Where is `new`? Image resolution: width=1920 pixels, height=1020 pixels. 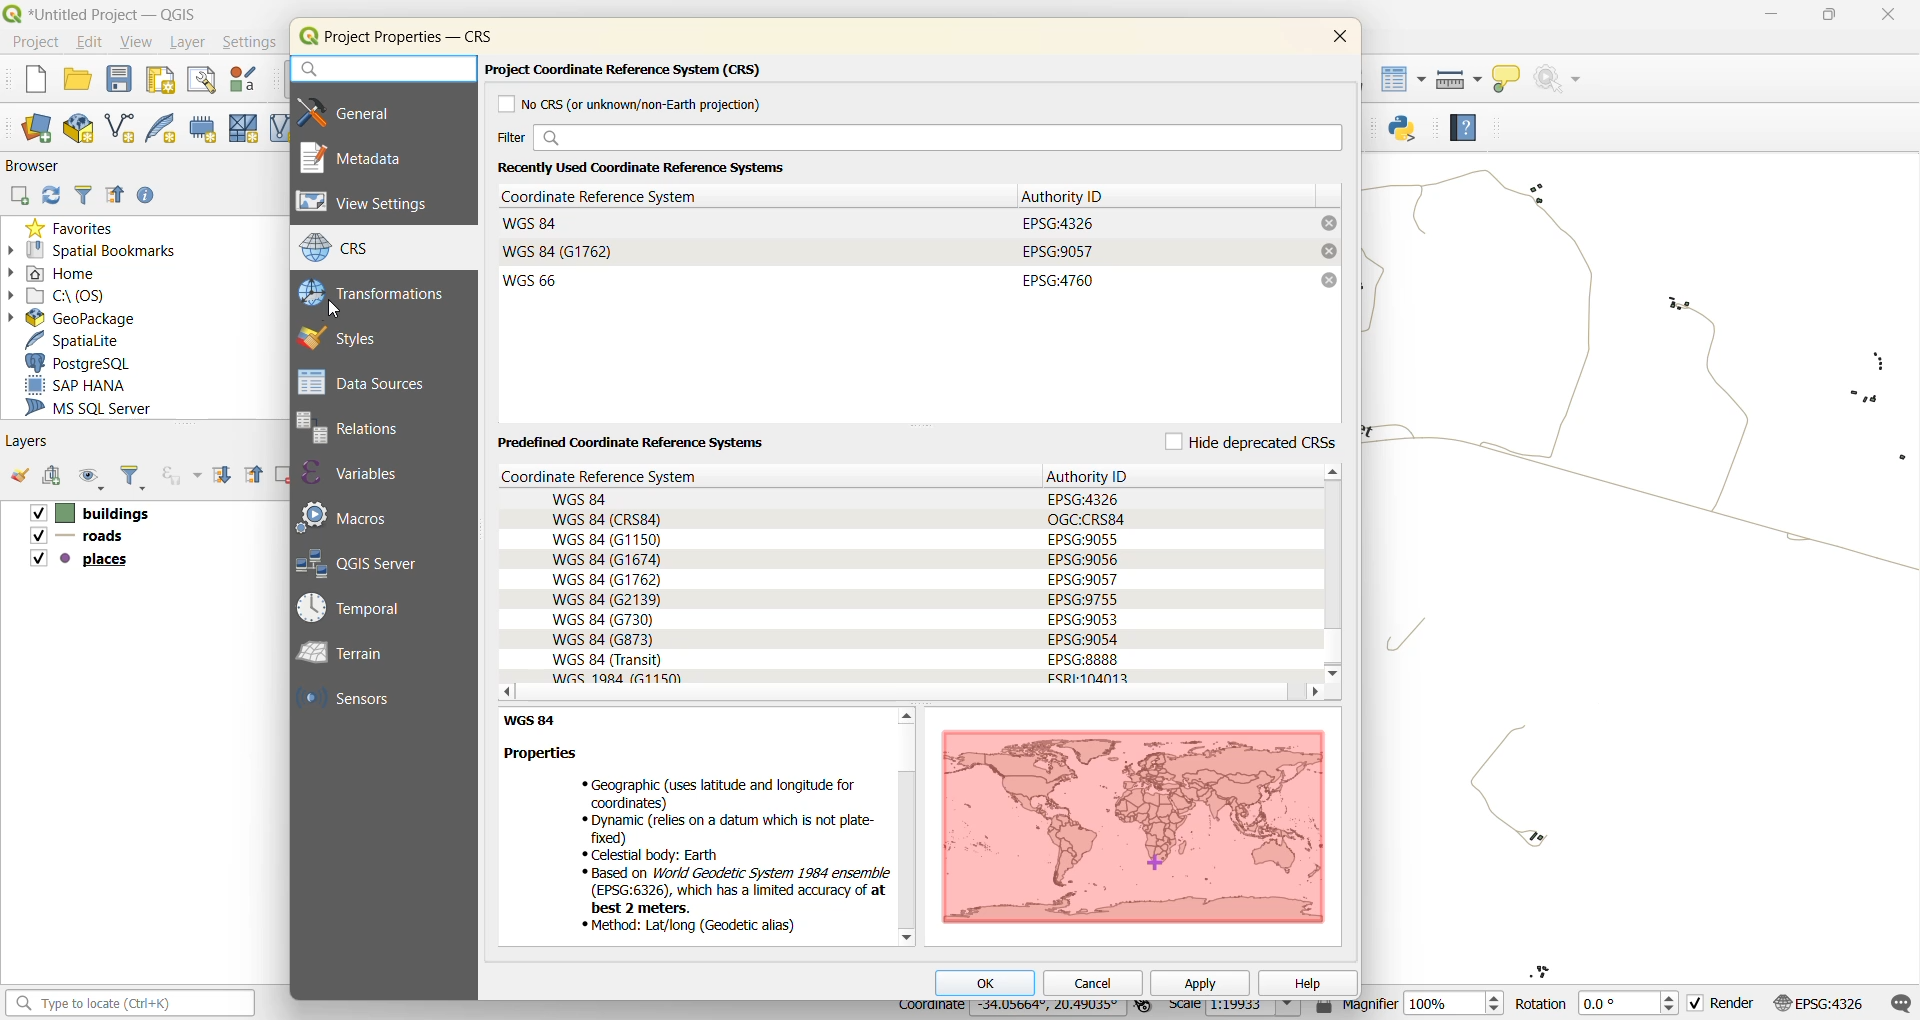
new is located at coordinates (32, 82).